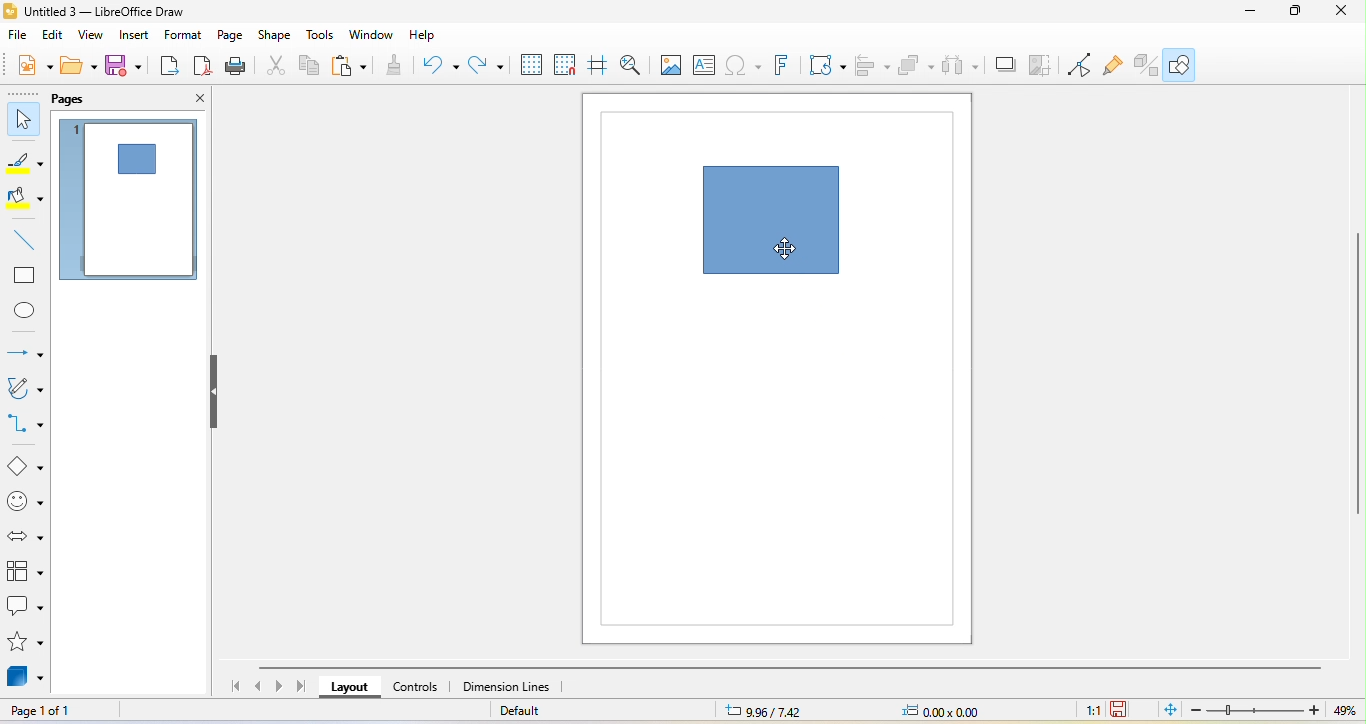  What do you see at coordinates (422, 689) in the screenshot?
I see `controls` at bounding box center [422, 689].